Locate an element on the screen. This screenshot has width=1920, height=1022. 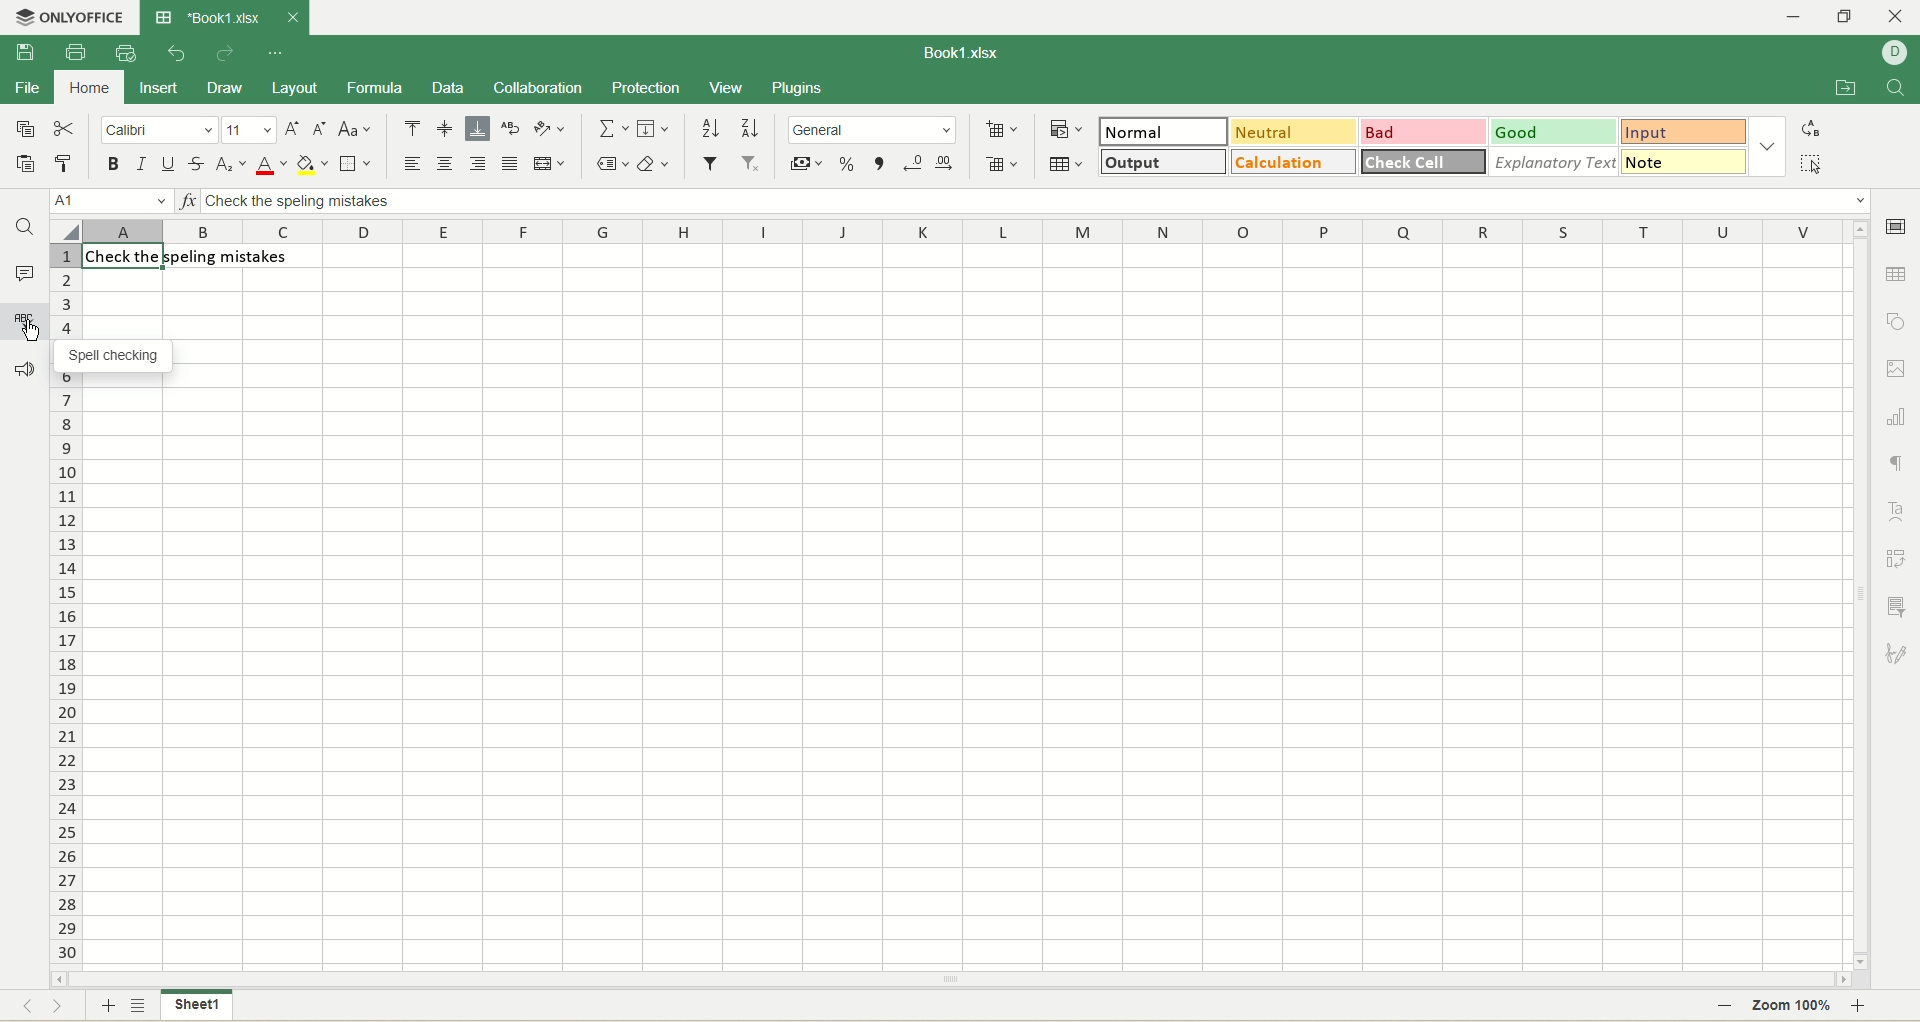
check the spelling mistakes is located at coordinates (195, 260).